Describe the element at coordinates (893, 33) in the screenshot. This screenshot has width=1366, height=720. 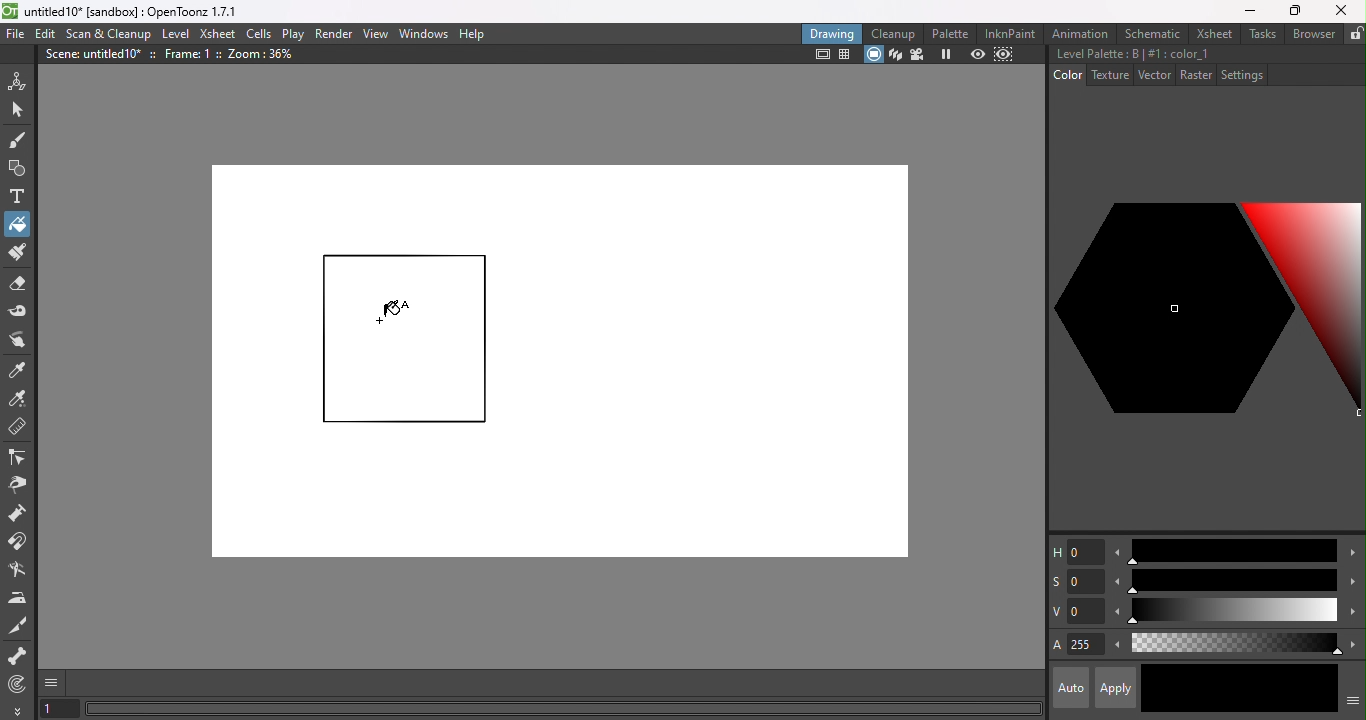
I see `Cleanup` at that location.